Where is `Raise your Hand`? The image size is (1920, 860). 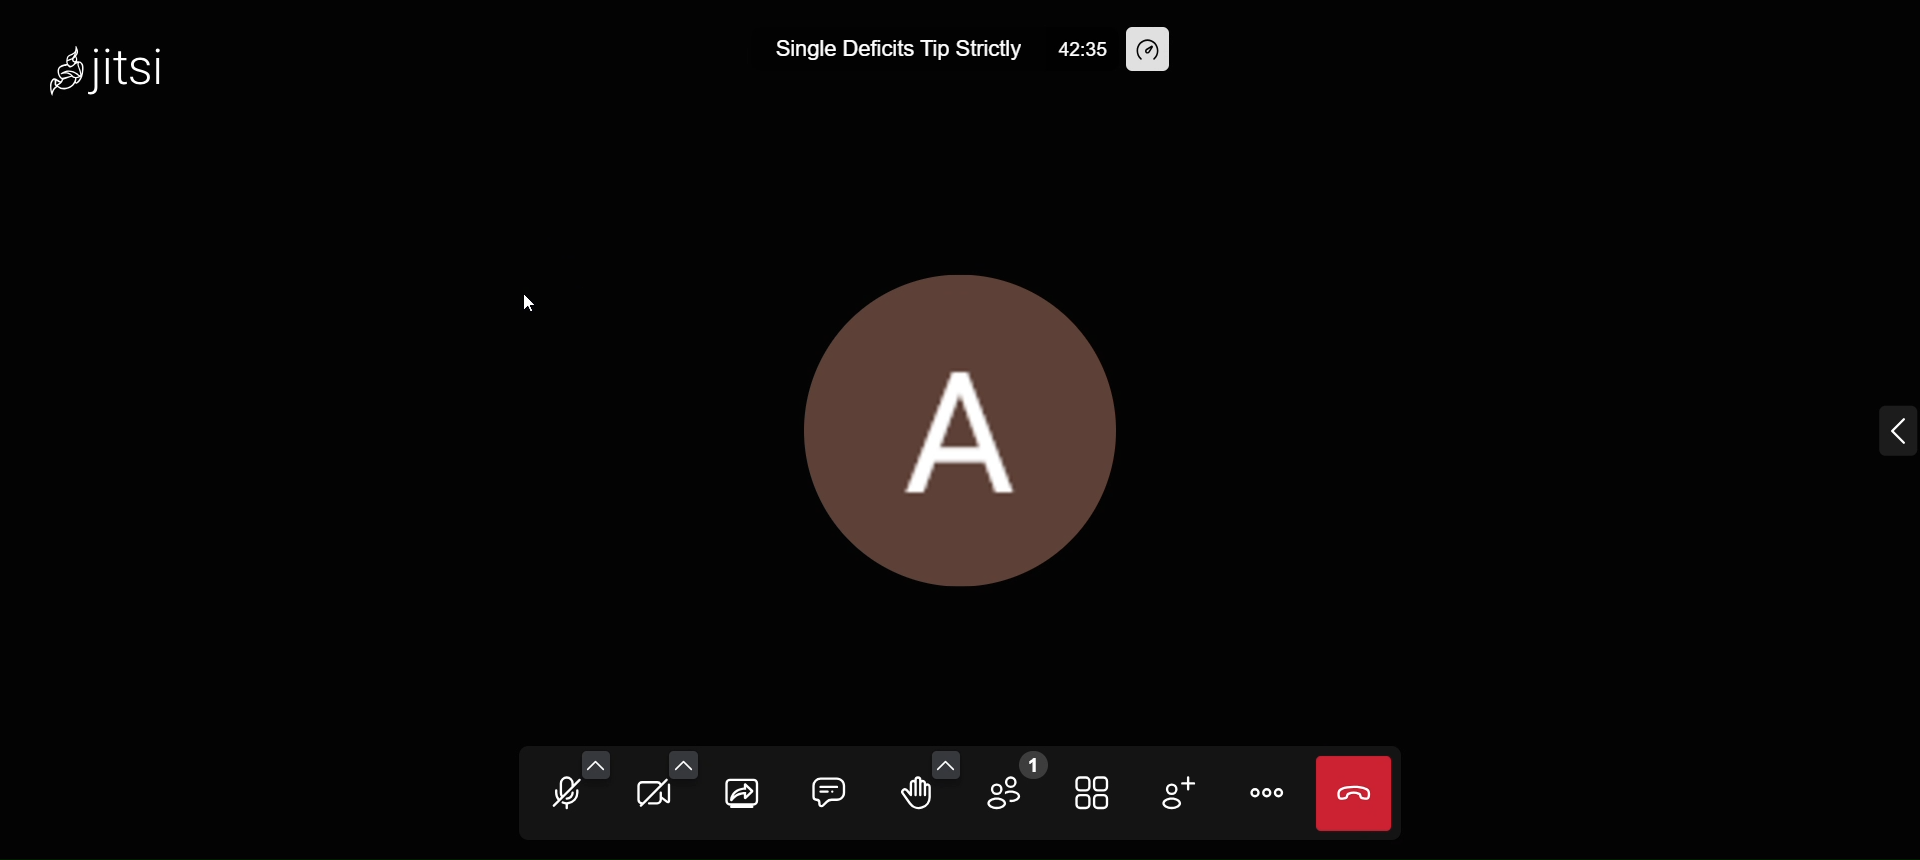 Raise your Hand is located at coordinates (916, 795).